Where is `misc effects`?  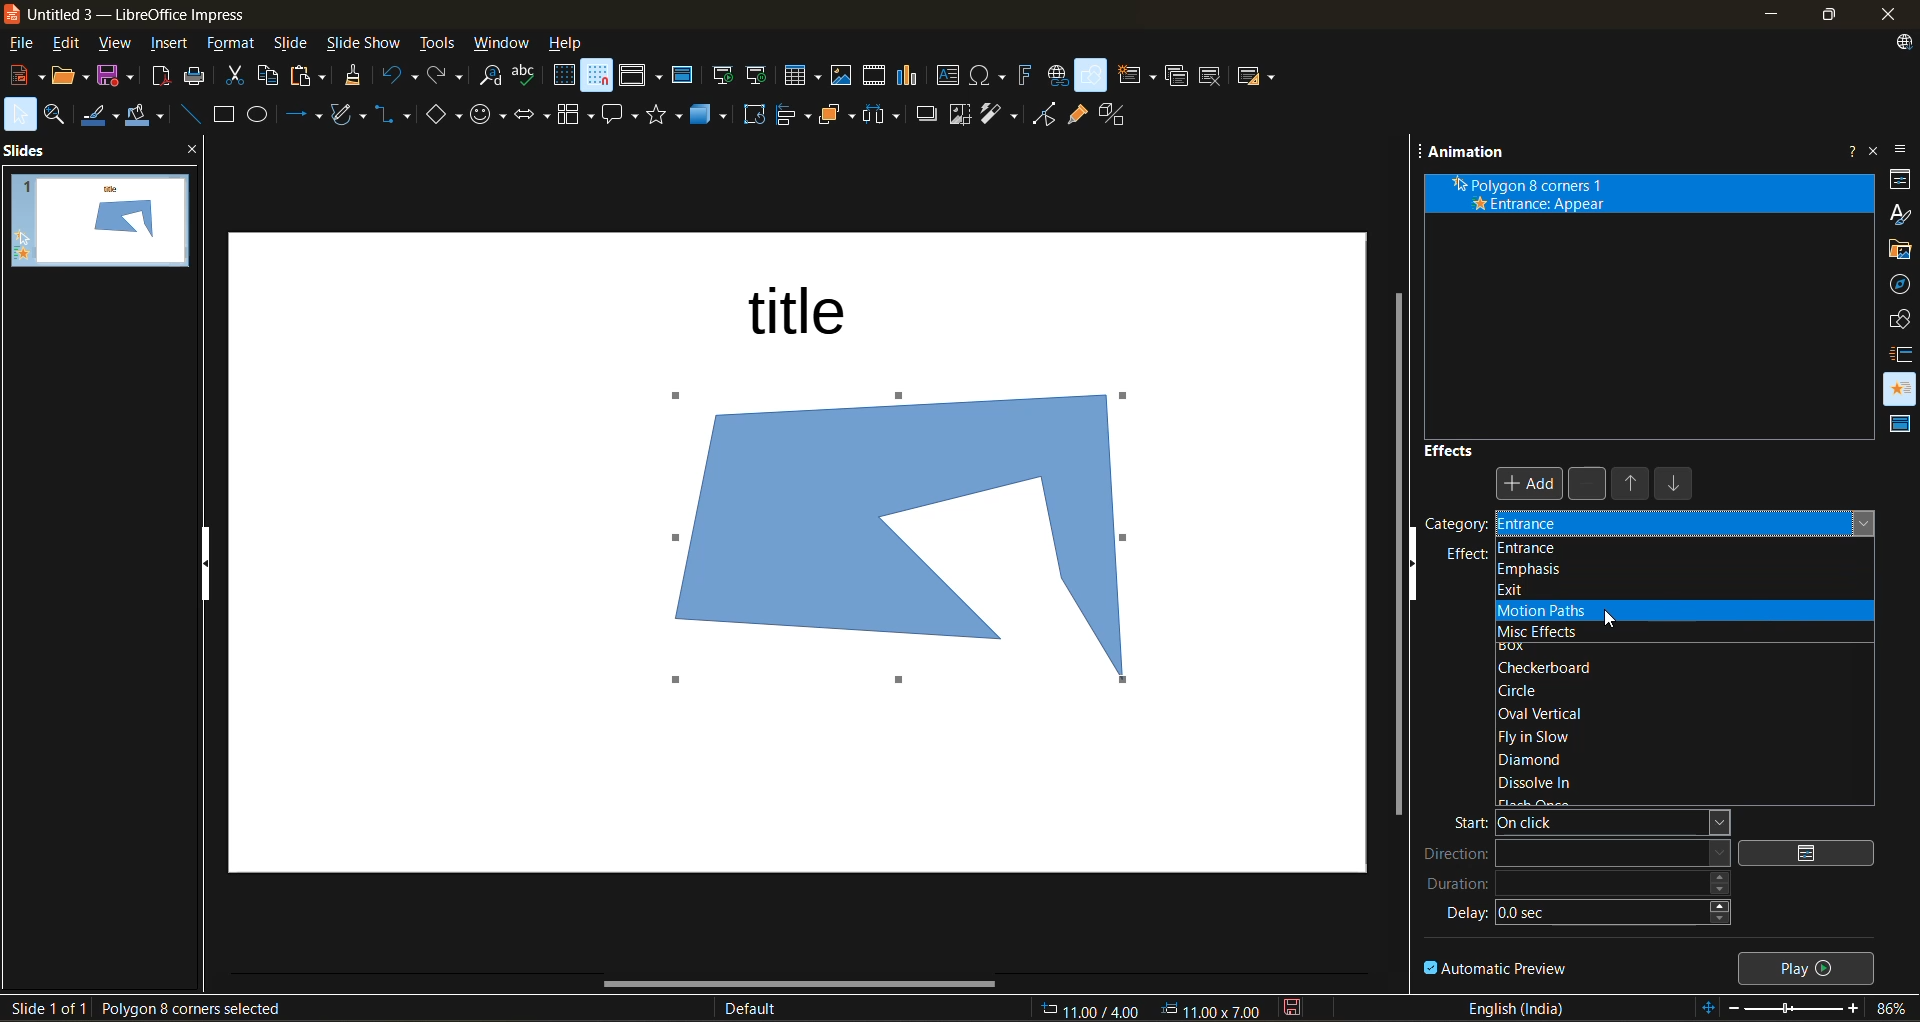 misc effects is located at coordinates (1538, 632).